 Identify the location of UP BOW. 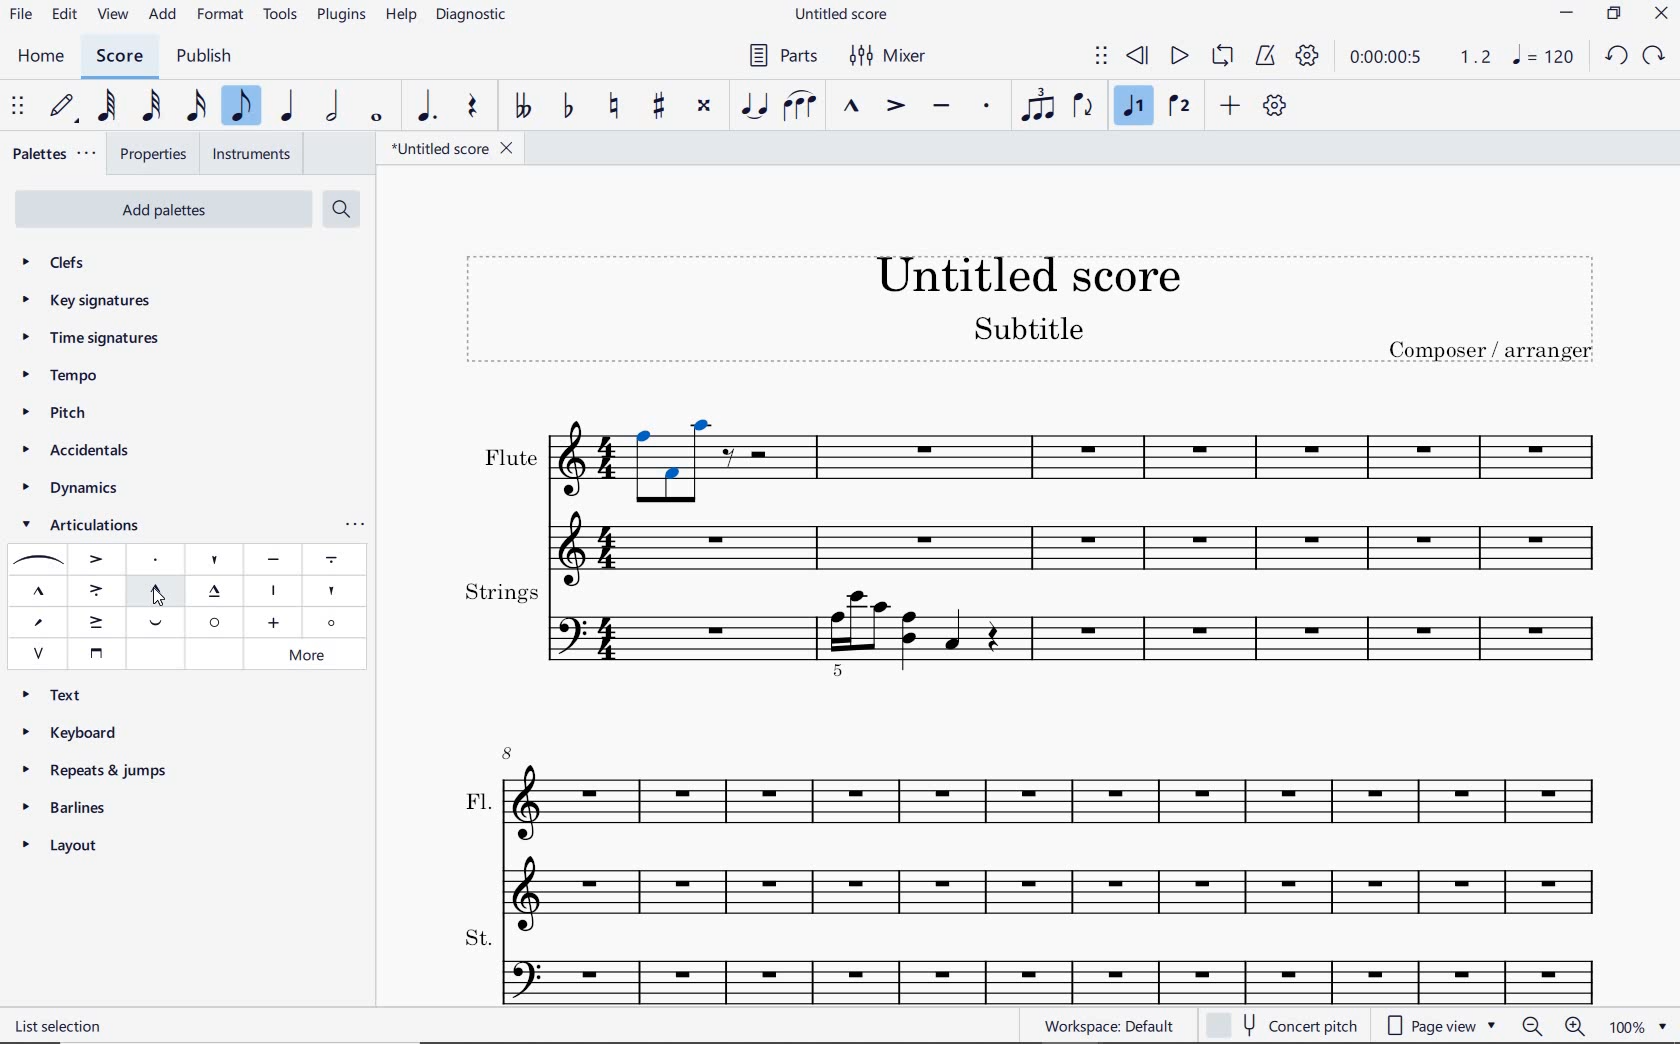
(39, 652).